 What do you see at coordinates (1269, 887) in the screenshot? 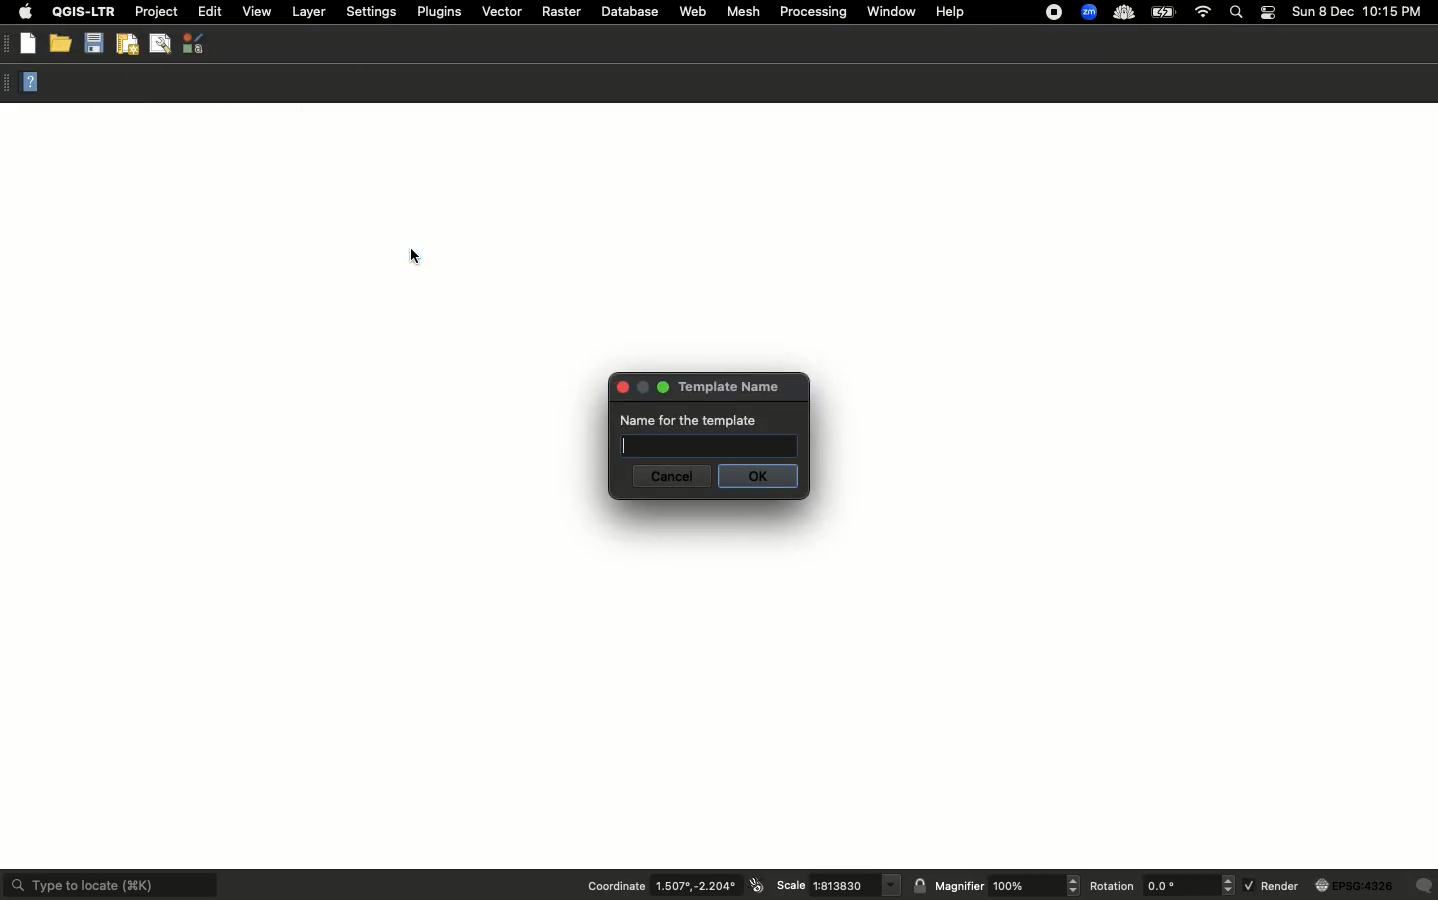
I see `Render` at bounding box center [1269, 887].